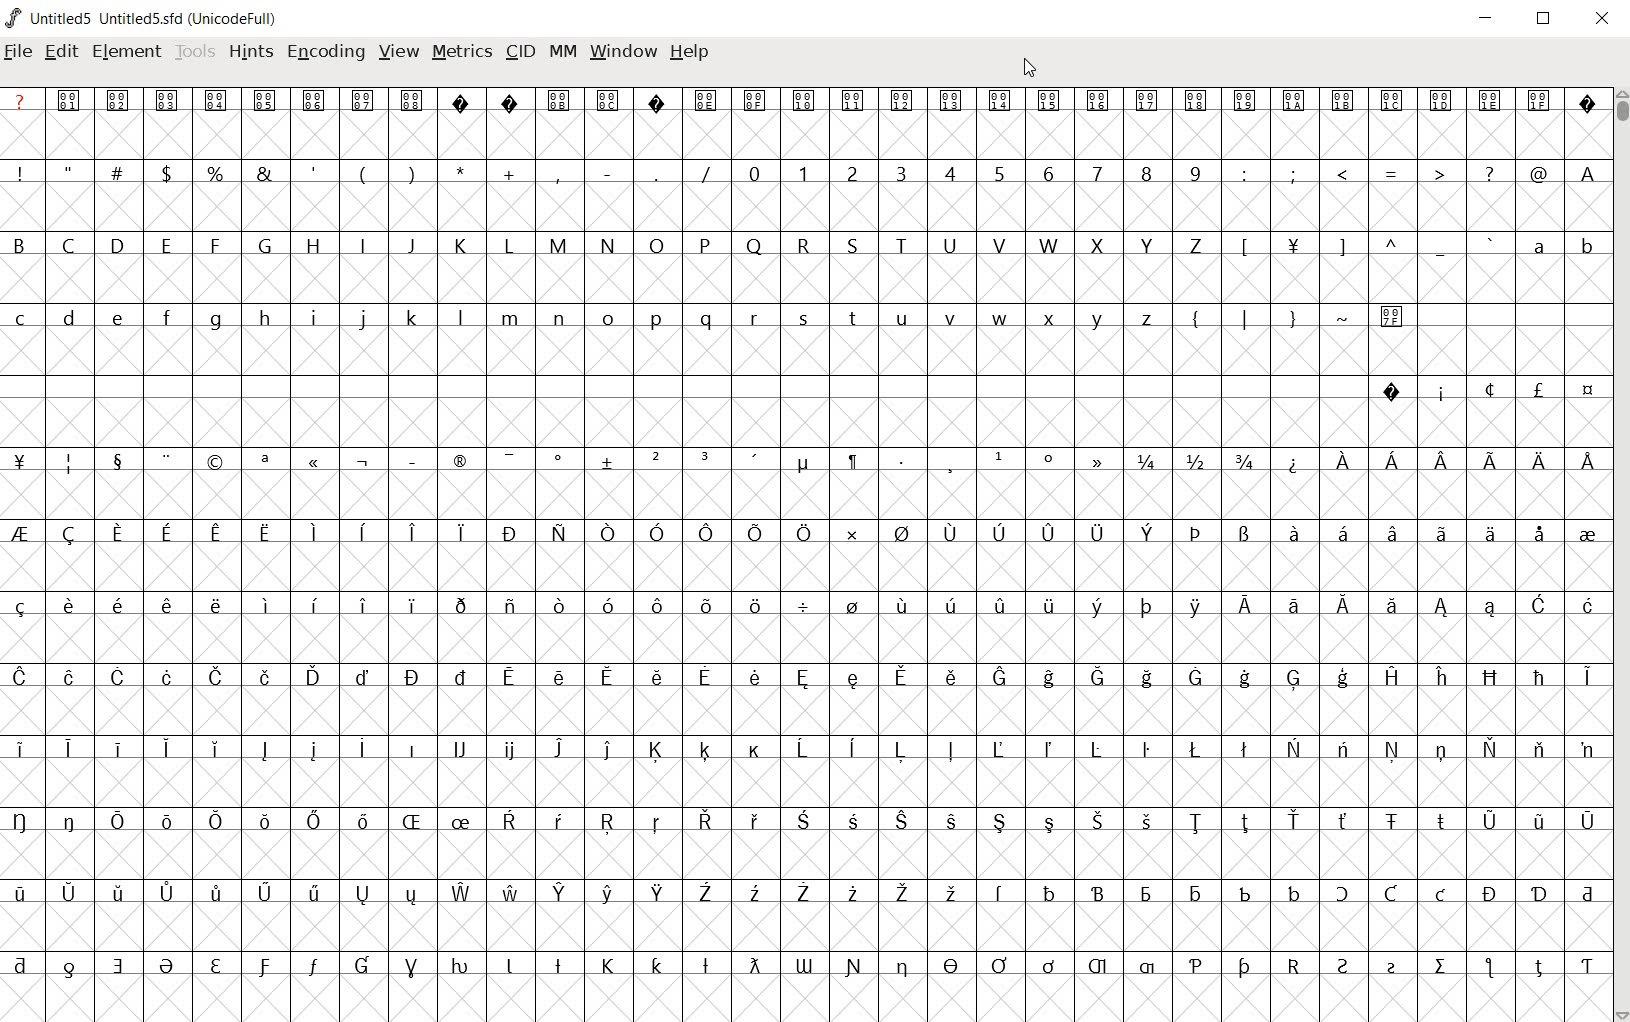 Image resolution: width=1630 pixels, height=1022 pixels. Describe the element at coordinates (1339, 533) in the screenshot. I see `Symbol` at that location.